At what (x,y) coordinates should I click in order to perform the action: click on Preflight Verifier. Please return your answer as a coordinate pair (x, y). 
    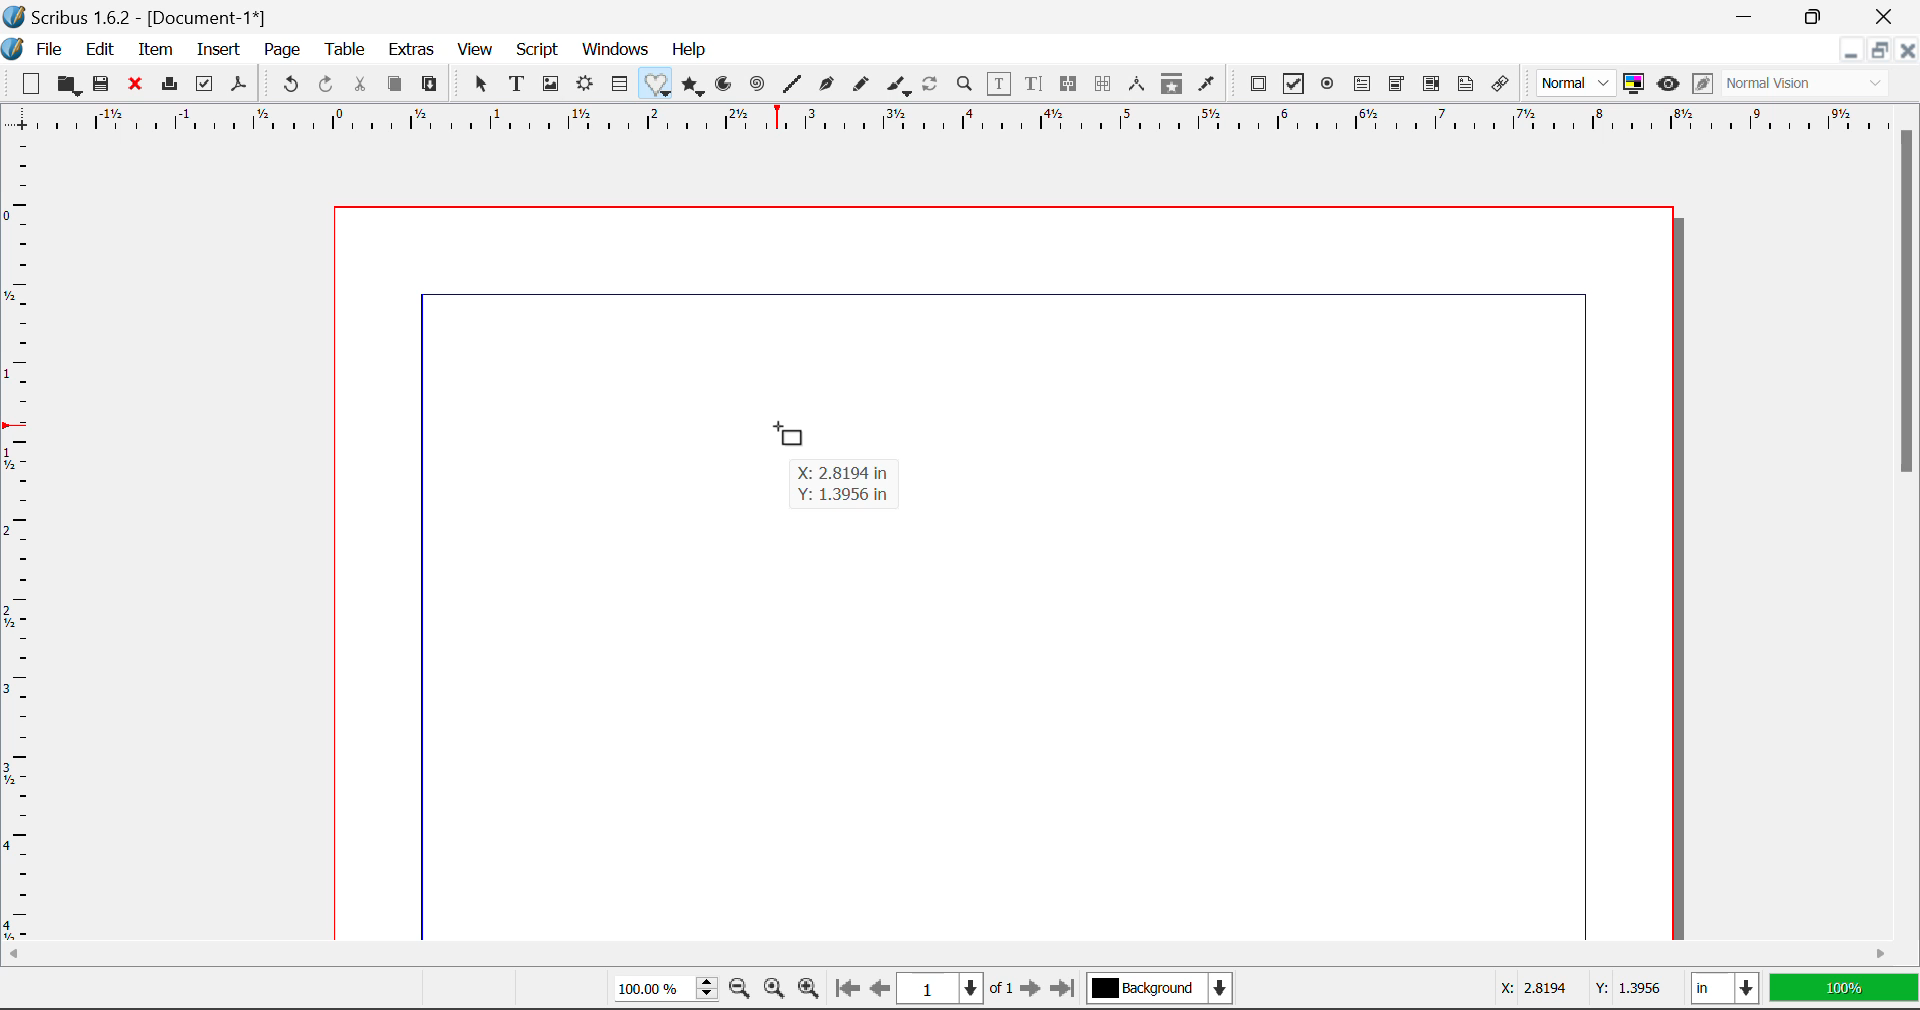
    Looking at the image, I should click on (206, 89).